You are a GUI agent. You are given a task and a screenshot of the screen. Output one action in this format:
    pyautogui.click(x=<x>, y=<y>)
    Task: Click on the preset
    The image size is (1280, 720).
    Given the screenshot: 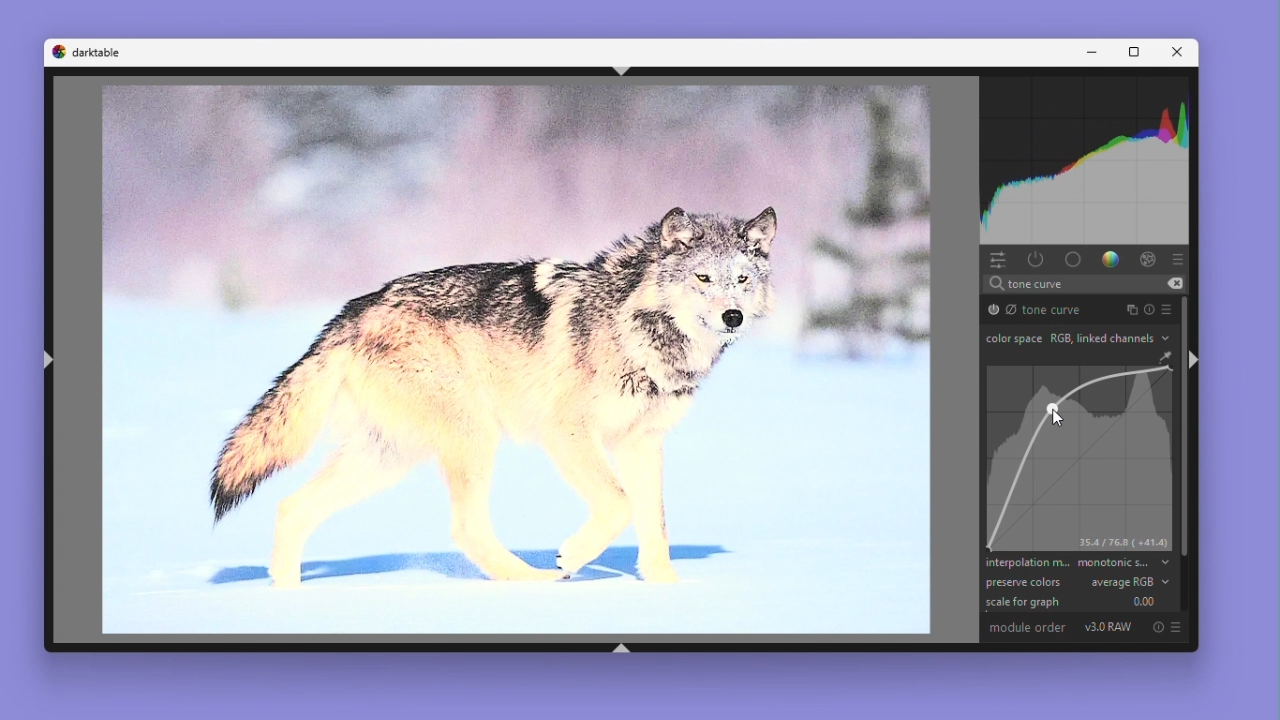 What is the action you would take?
    pyautogui.click(x=1166, y=308)
    